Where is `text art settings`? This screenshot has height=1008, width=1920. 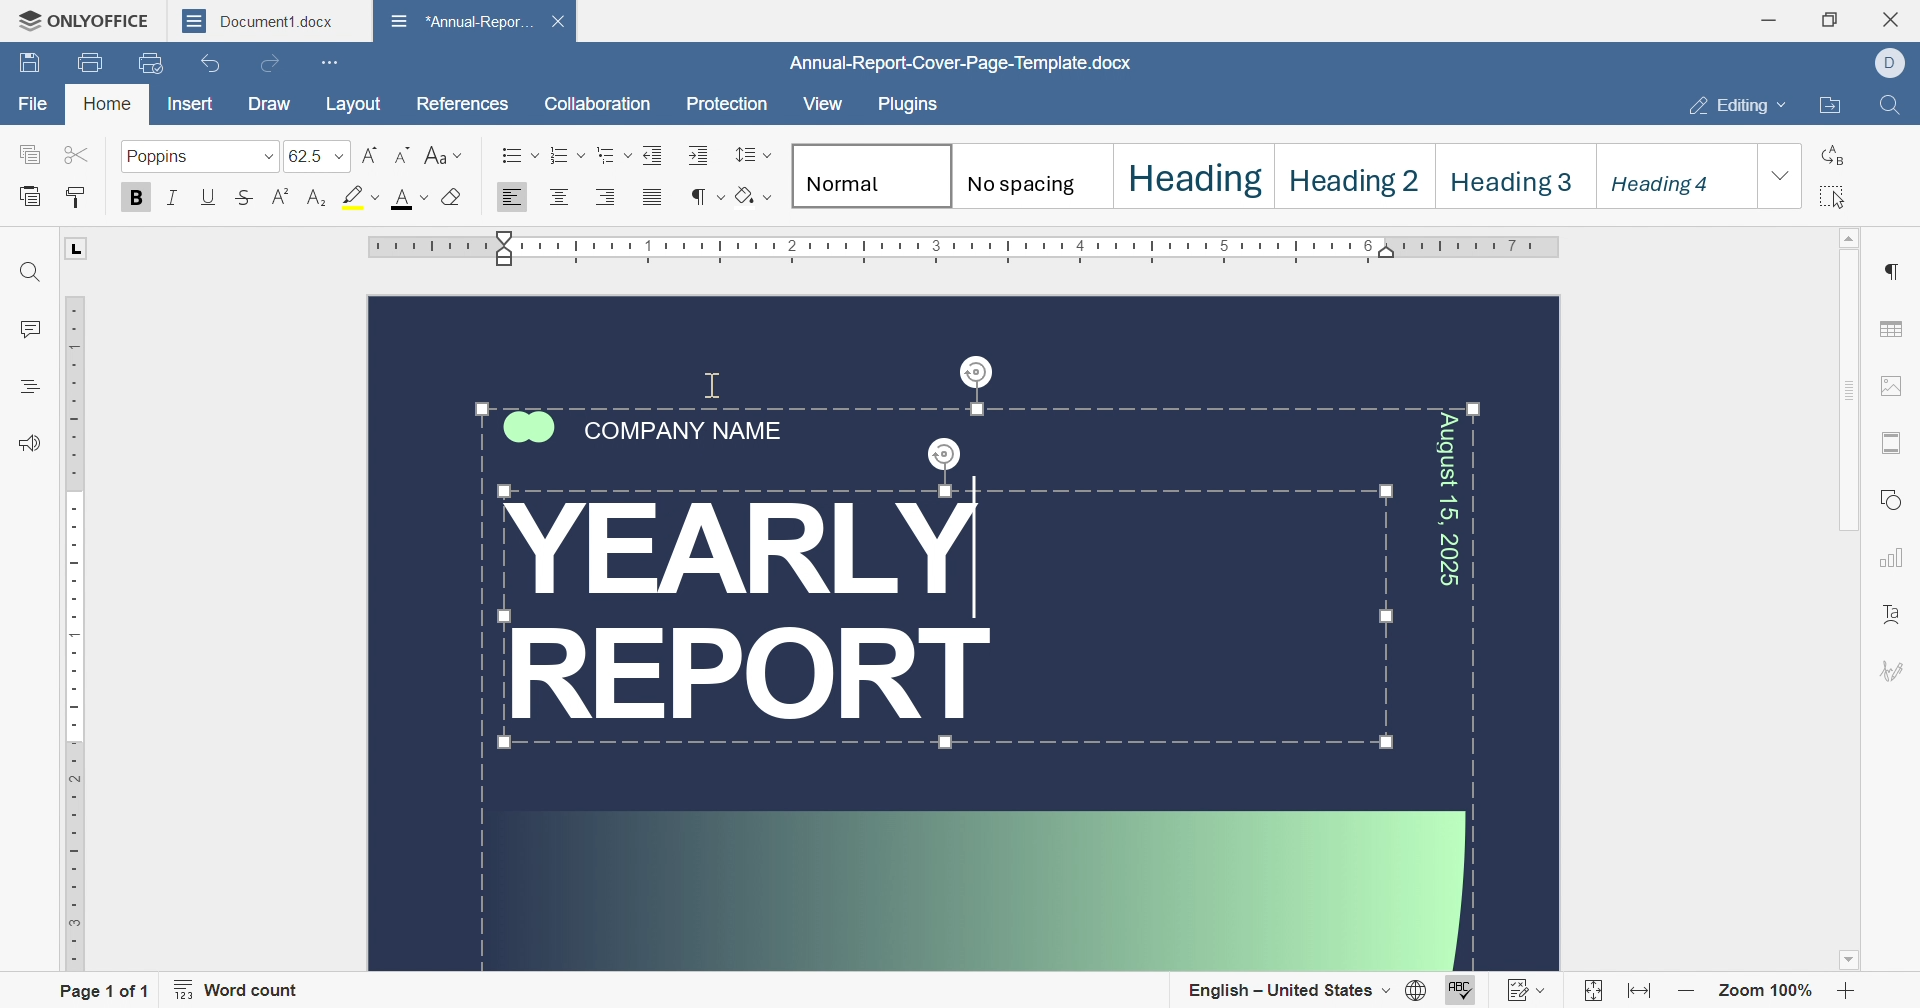
text art settings is located at coordinates (1895, 617).